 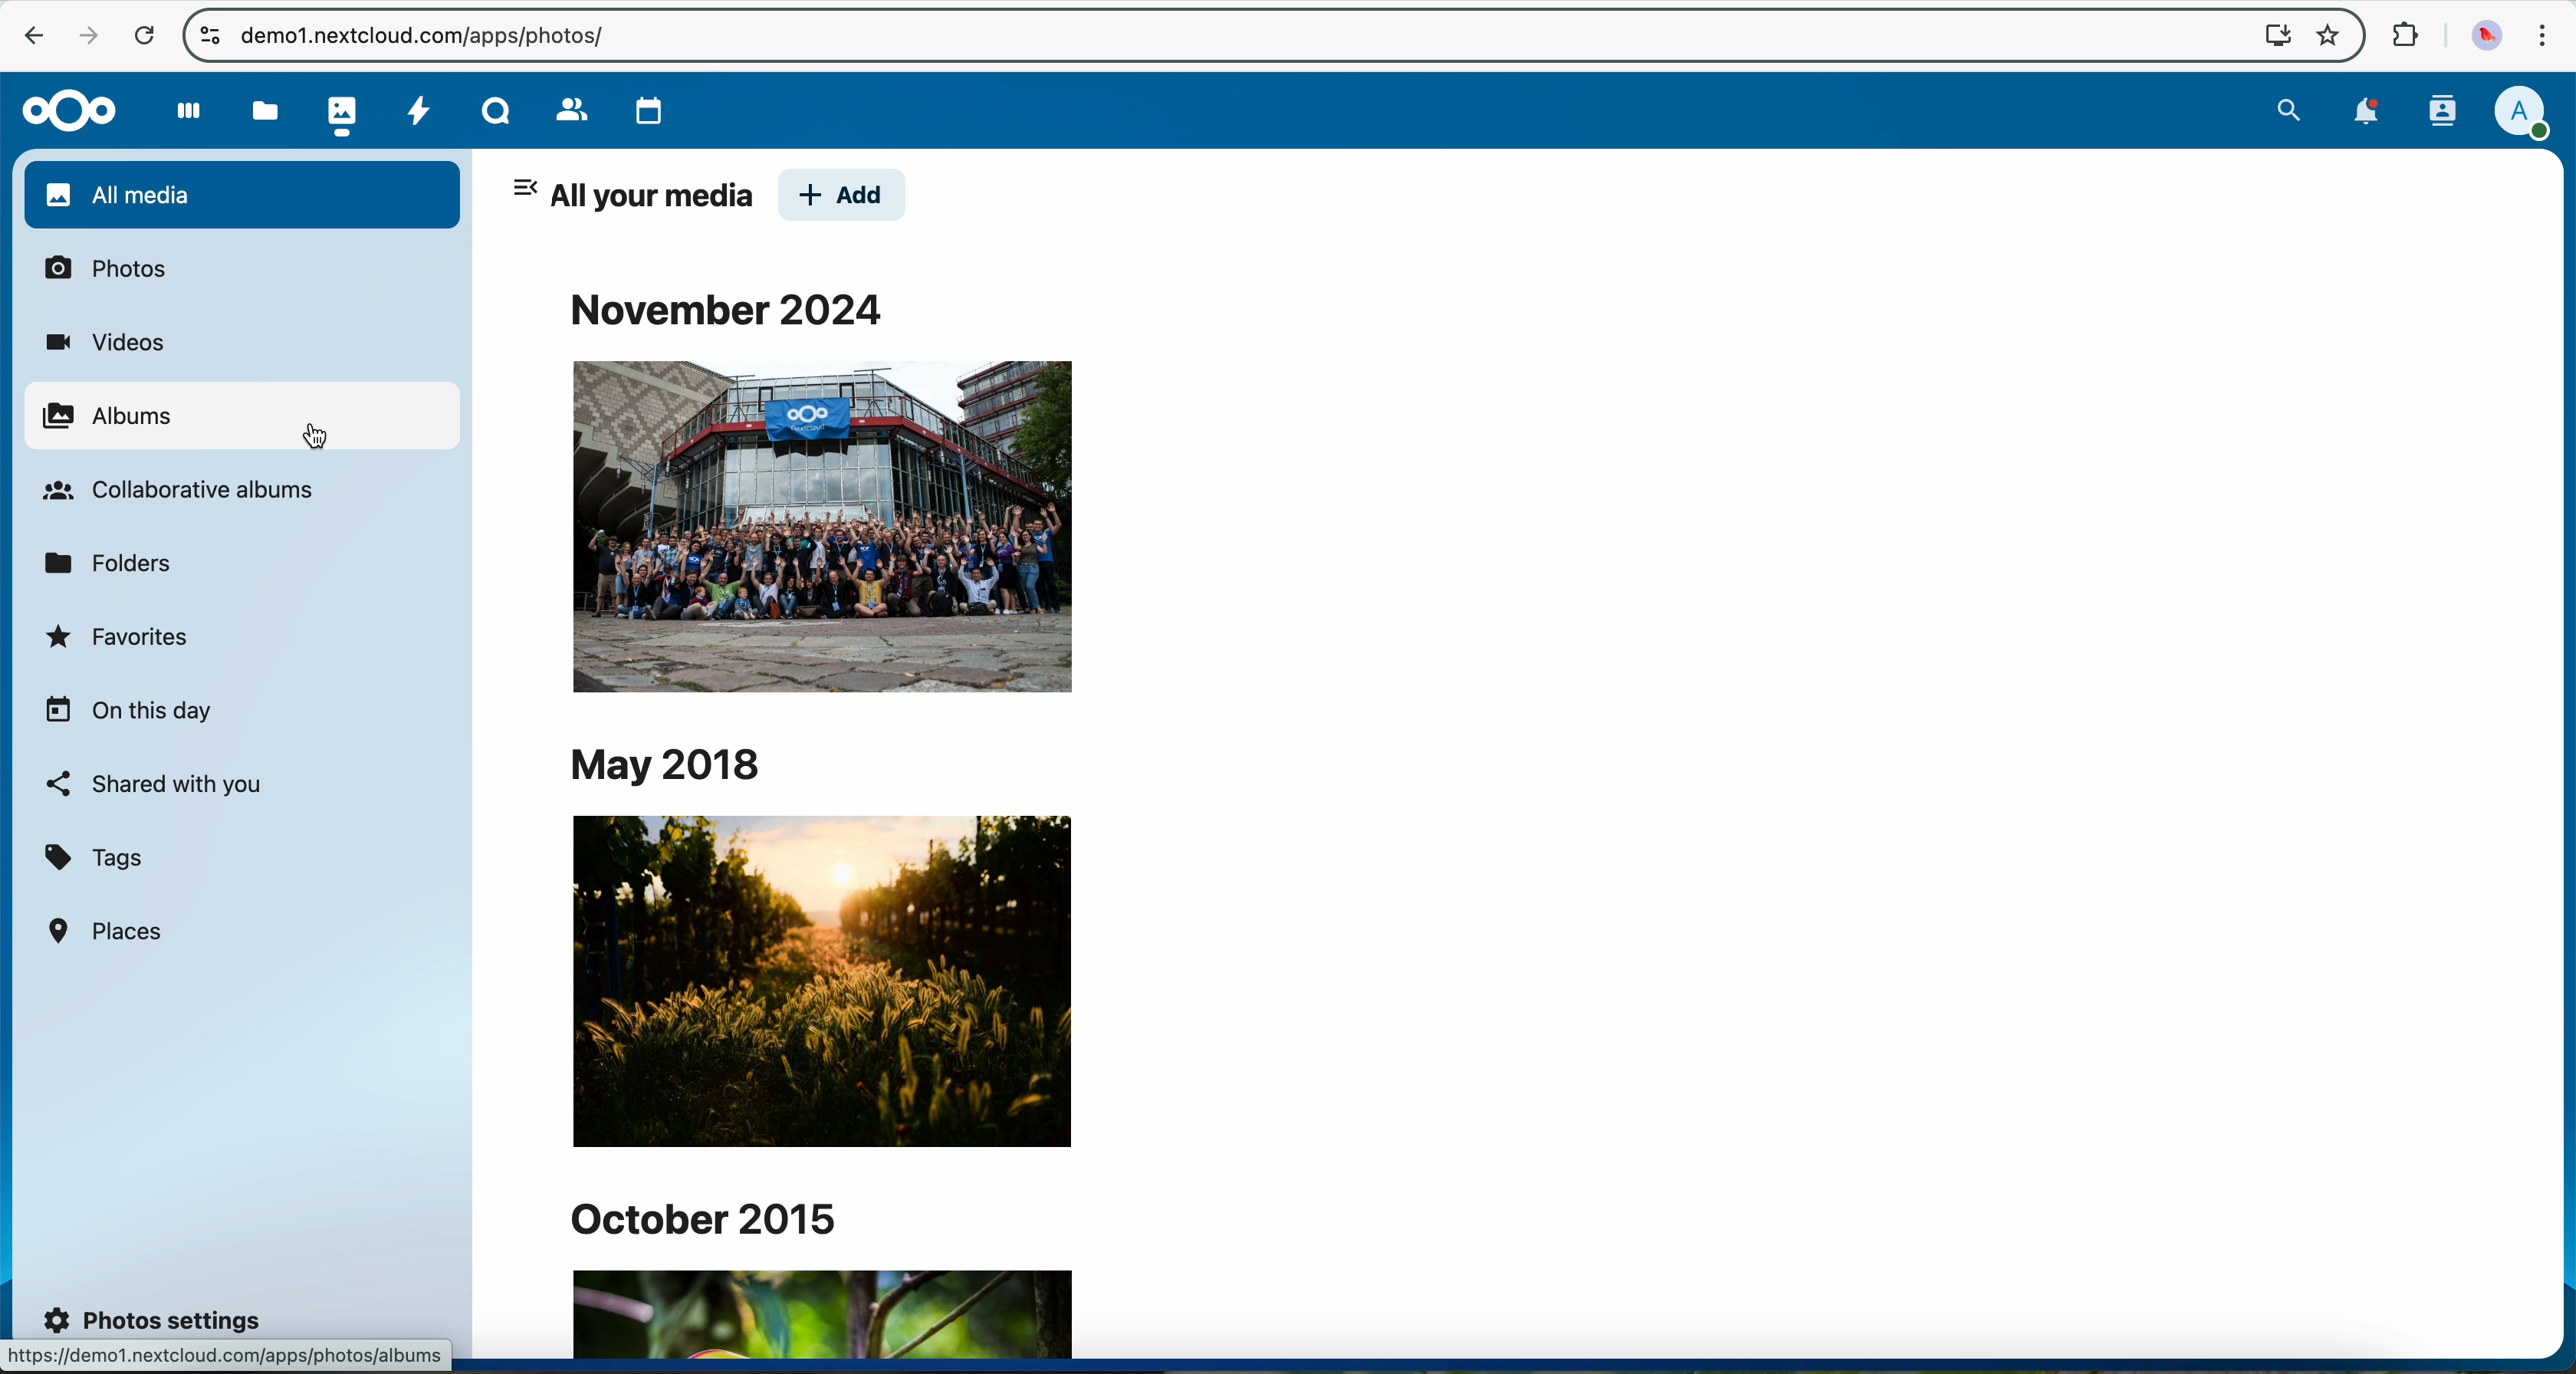 What do you see at coordinates (431, 36) in the screenshot?
I see `url` at bounding box center [431, 36].